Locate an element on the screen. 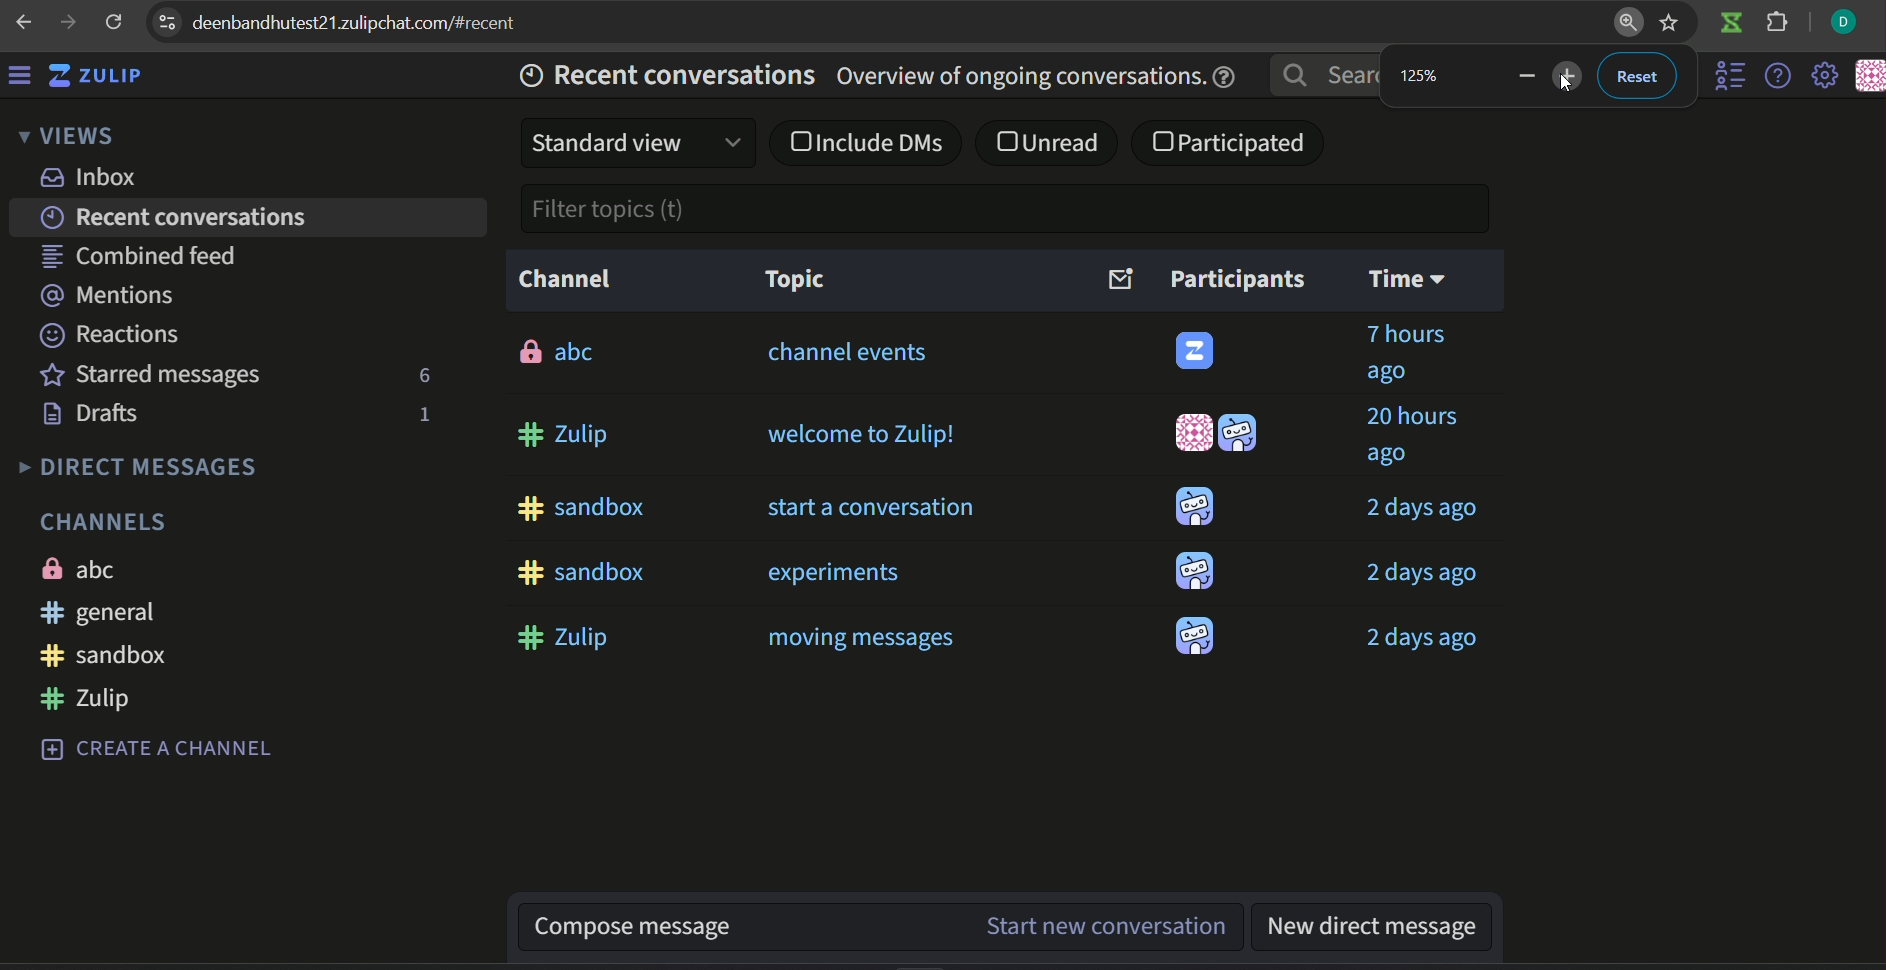 The height and width of the screenshot is (970, 1886). icon is located at coordinates (1196, 634).